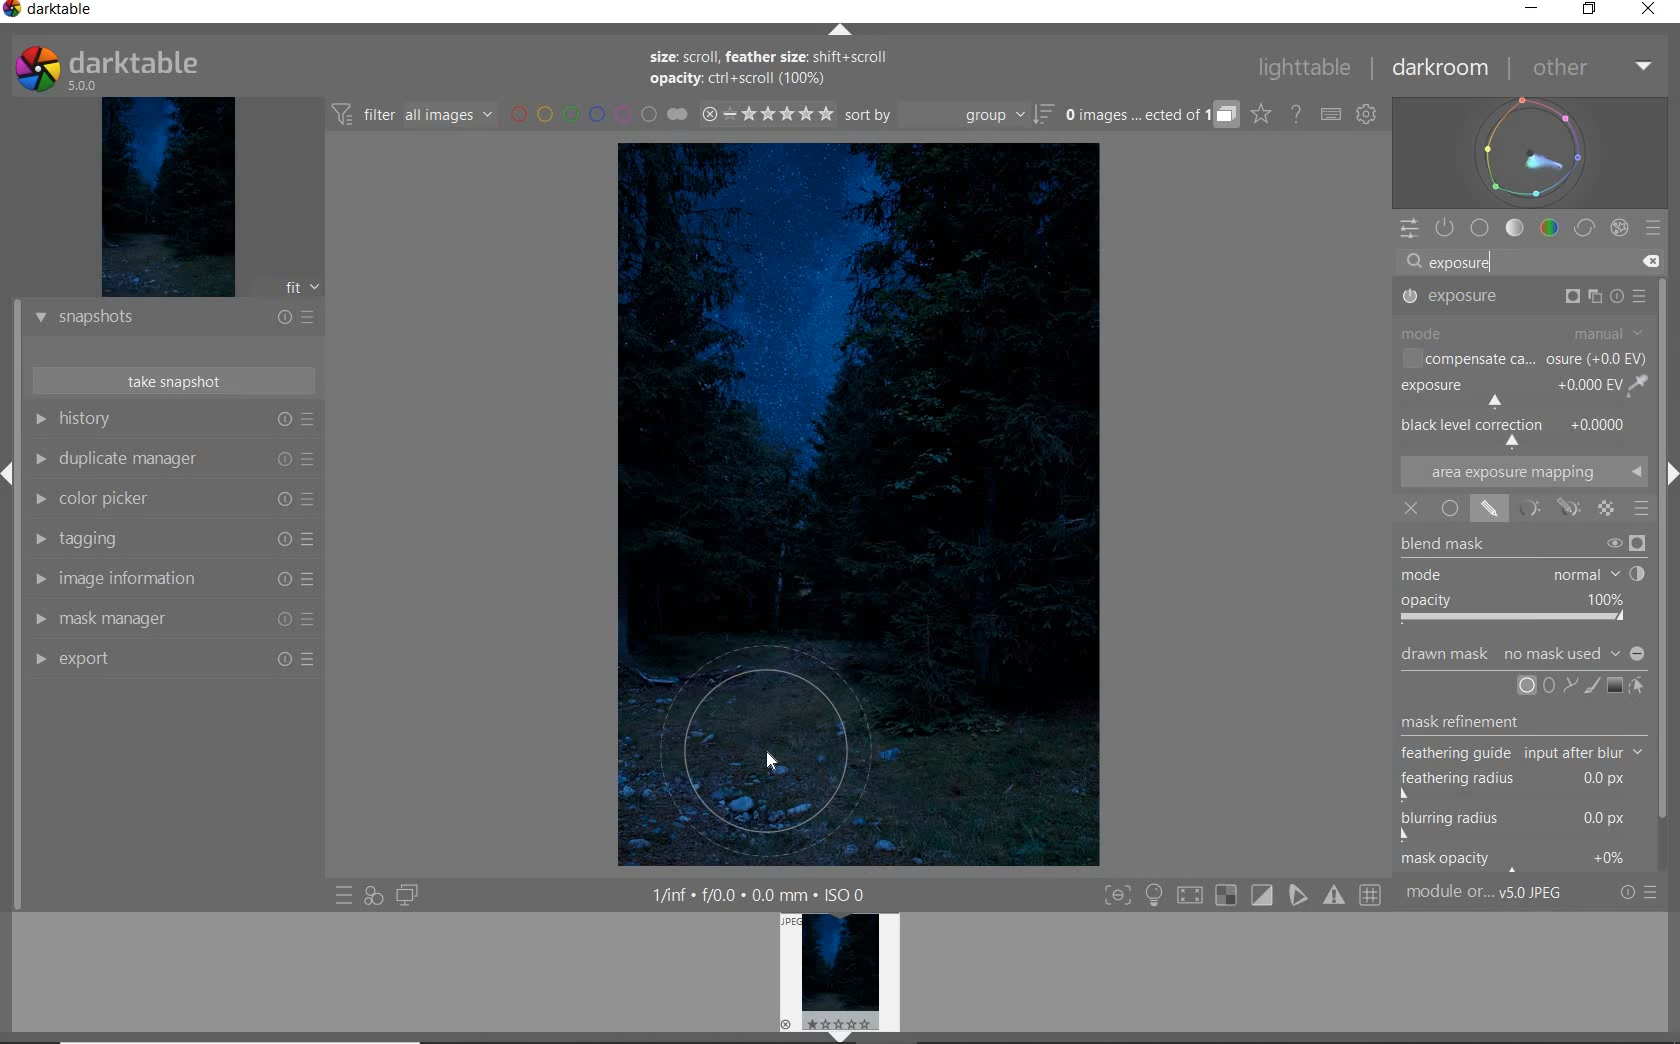 This screenshot has height=1044, width=1680. What do you see at coordinates (1514, 229) in the screenshot?
I see `TONE` at bounding box center [1514, 229].